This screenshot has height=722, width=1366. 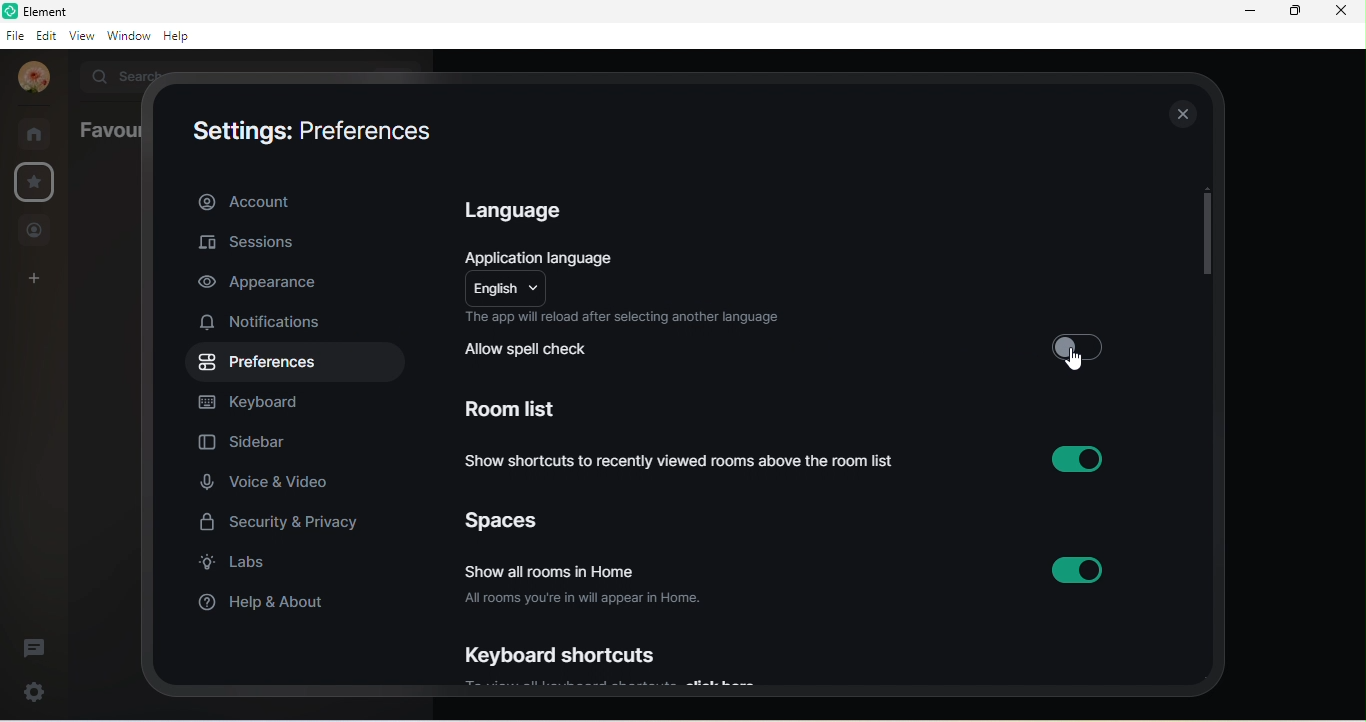 I want to click on account, so click(x=297, y=204).